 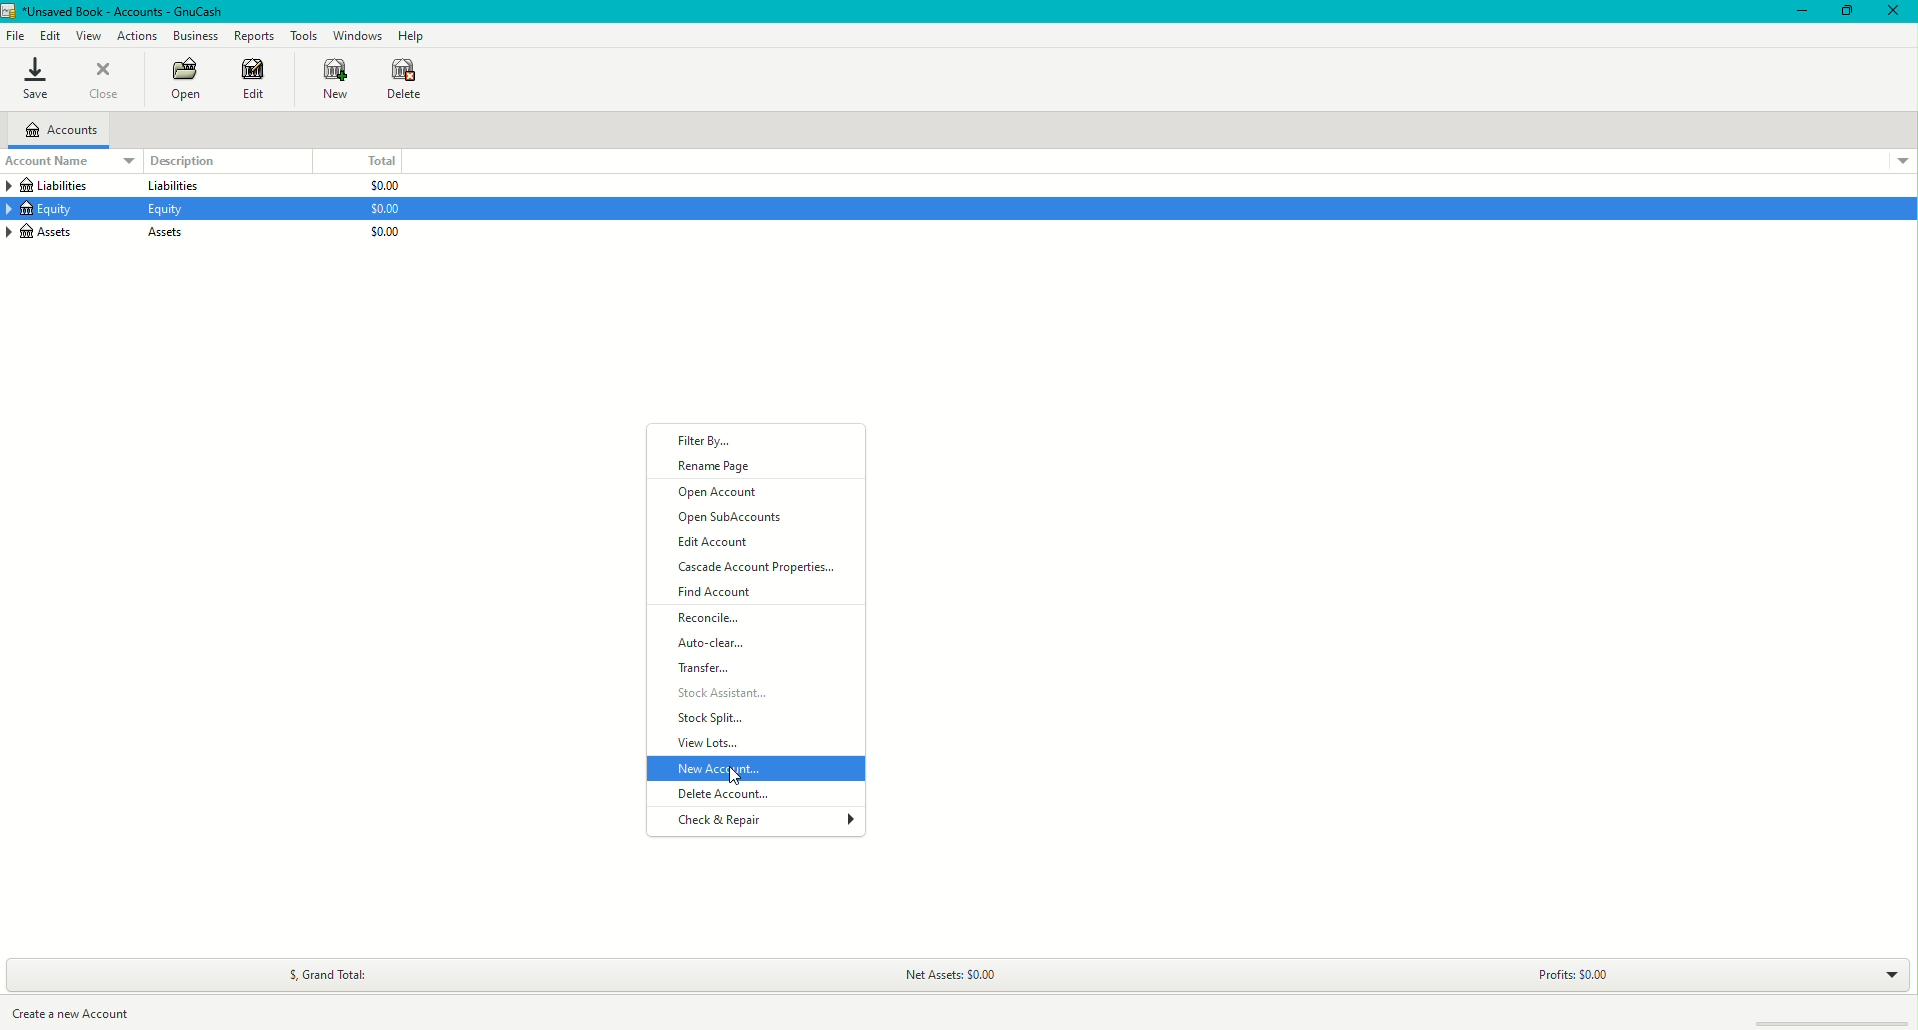 What do you see at coordinates (15, 36) in the screenshot?
I see `File` at bounding box center [15, 36].